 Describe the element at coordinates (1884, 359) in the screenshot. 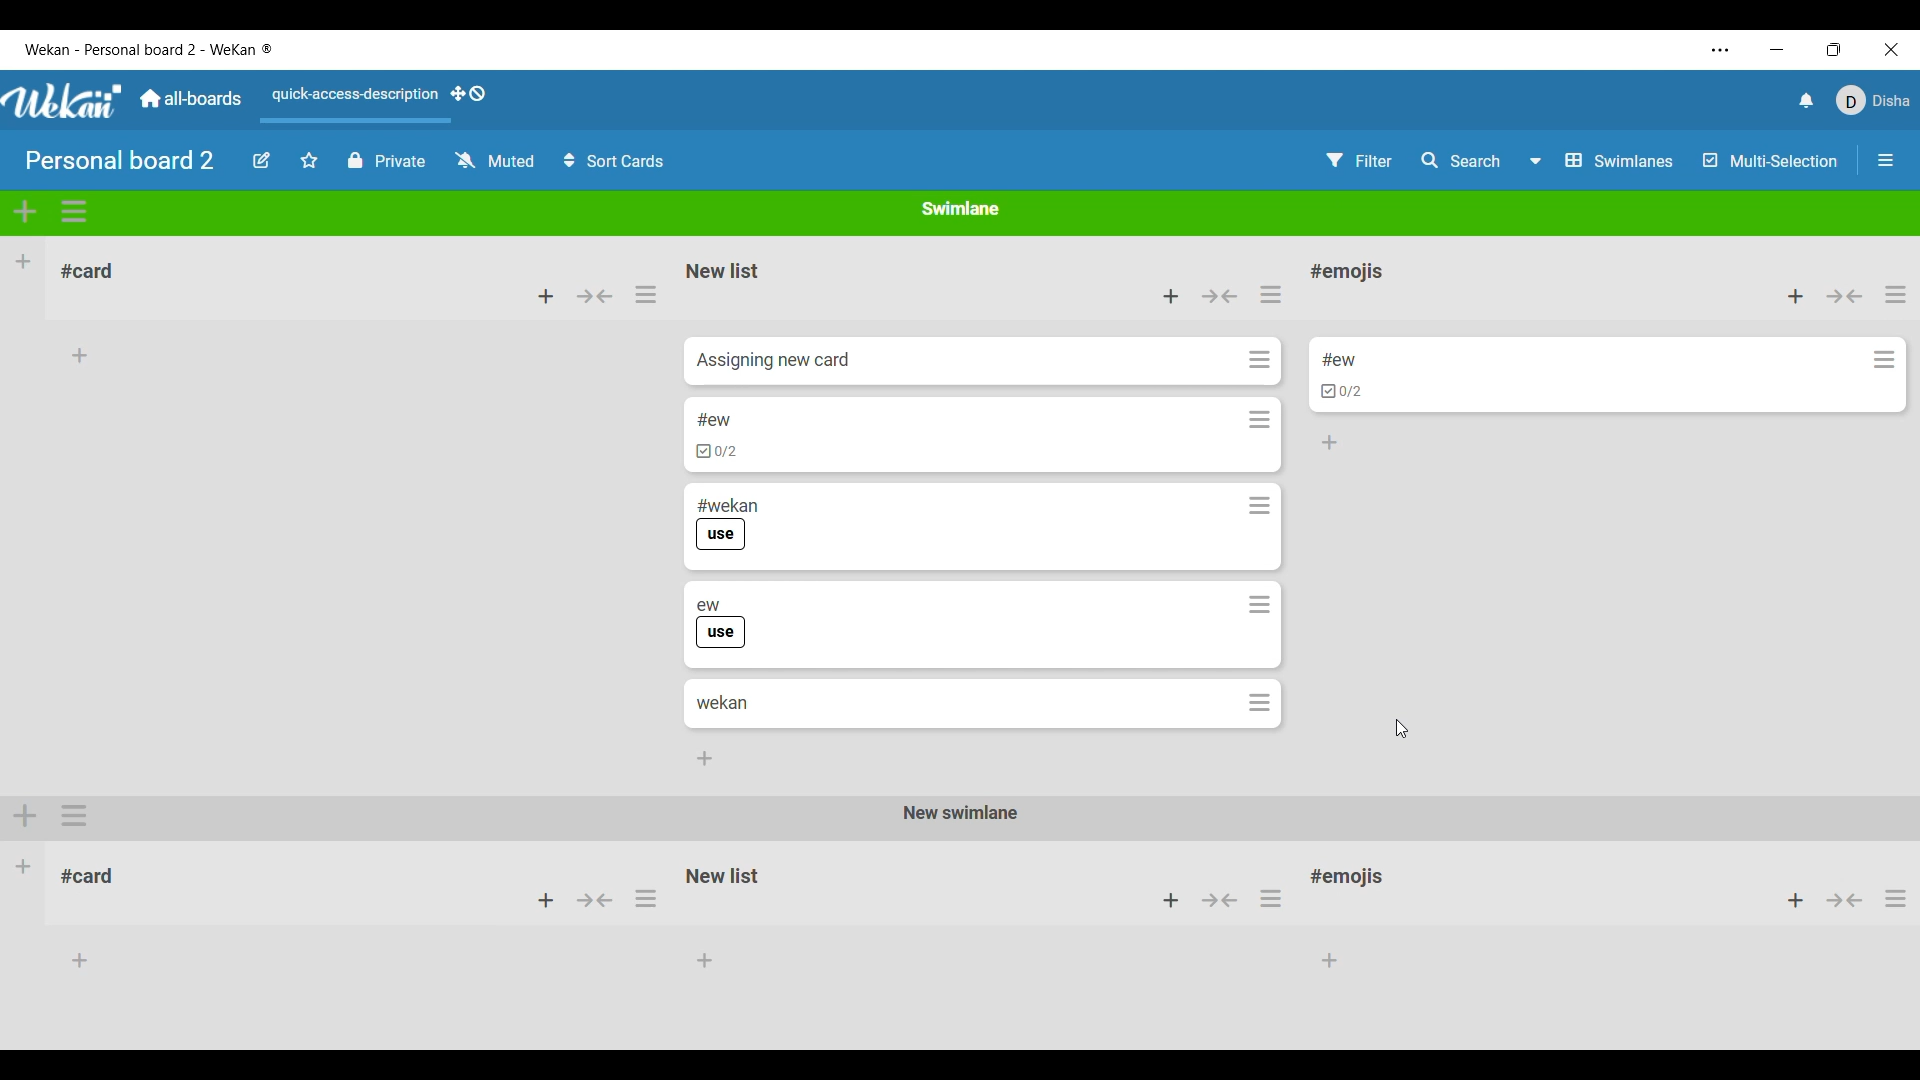

I see `Card actions` at that location.